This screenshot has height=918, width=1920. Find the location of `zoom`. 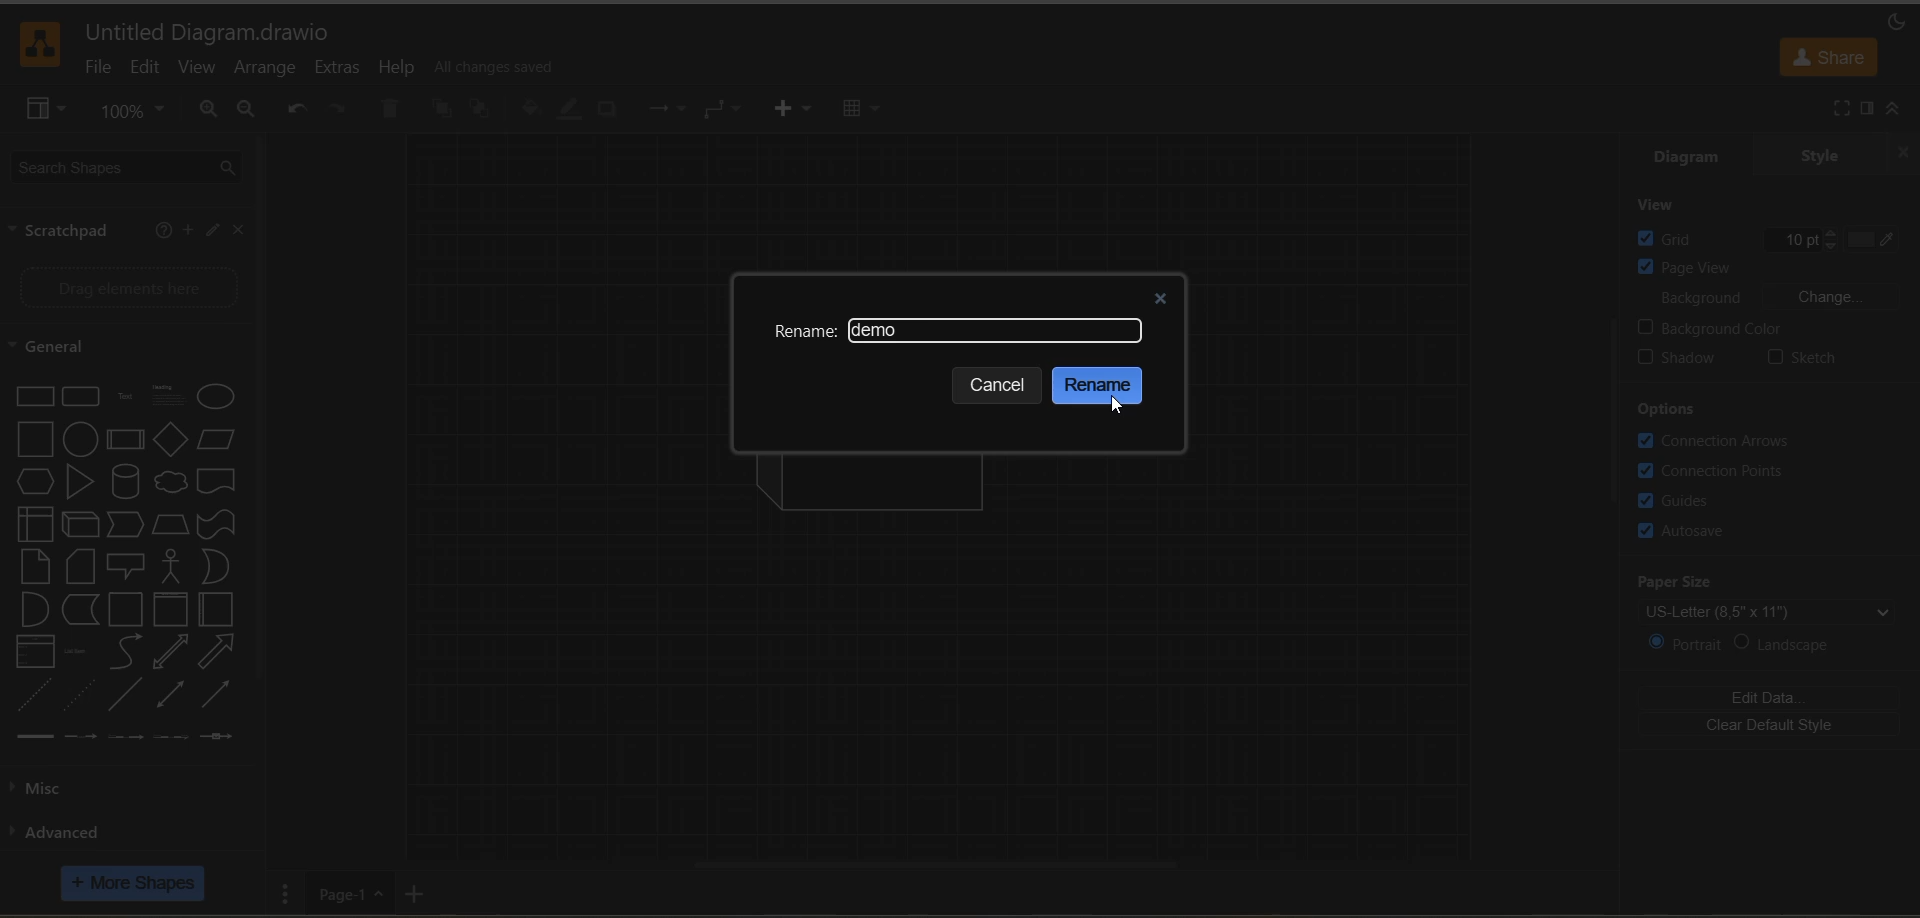

zoom is located at coordinates (133, 111).